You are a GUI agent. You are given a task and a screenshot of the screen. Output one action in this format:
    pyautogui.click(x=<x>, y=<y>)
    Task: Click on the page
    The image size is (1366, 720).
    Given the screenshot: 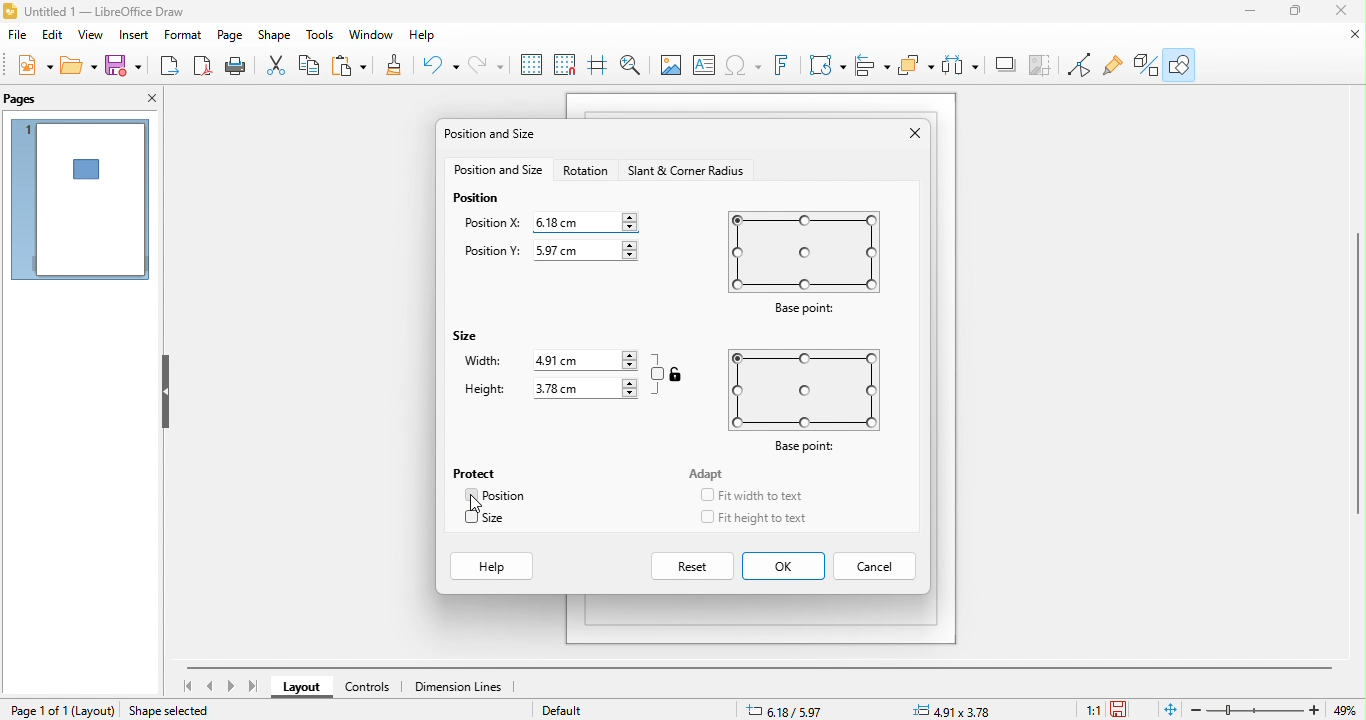 What is the action you would take?
    pyautogui.click(x=231, y=38)
    